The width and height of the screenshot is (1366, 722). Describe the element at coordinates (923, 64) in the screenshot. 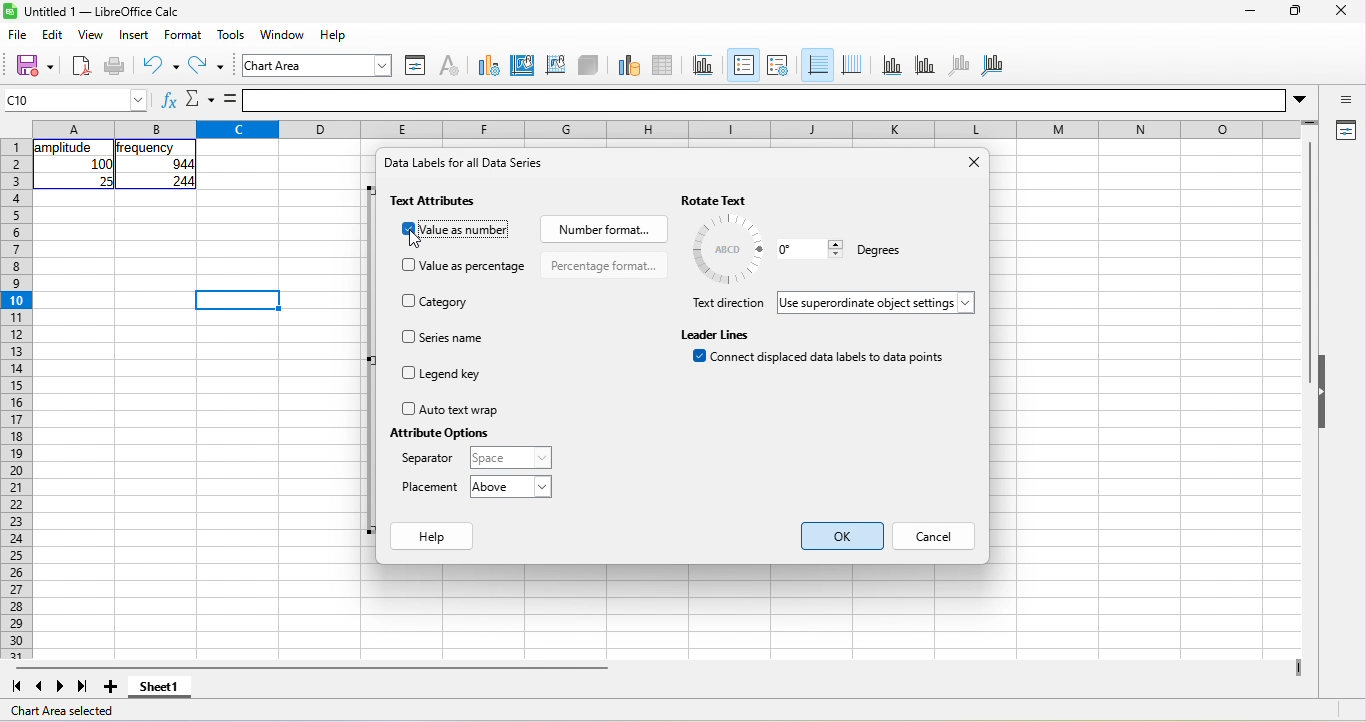

I see `y axis` at that location.